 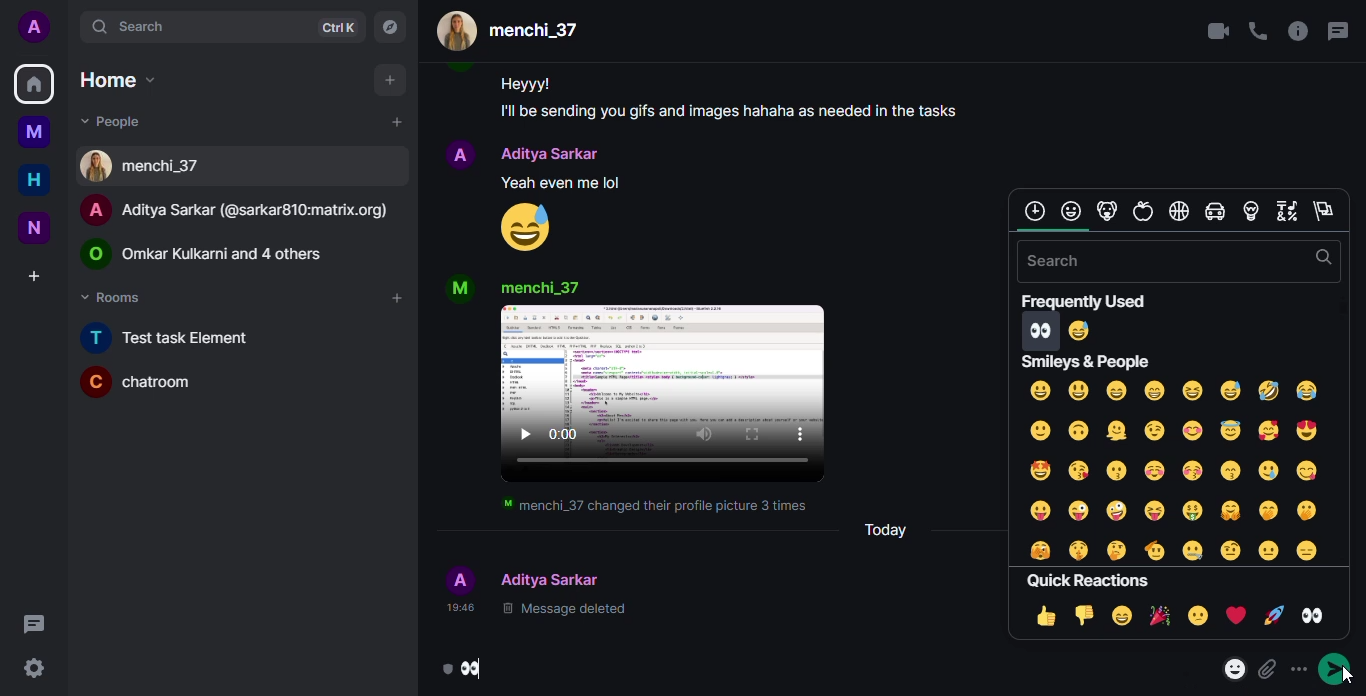 What do you see at coordinates (37, 132) in the screenshot?
I see `myspace` at bounding box center [37, 132].